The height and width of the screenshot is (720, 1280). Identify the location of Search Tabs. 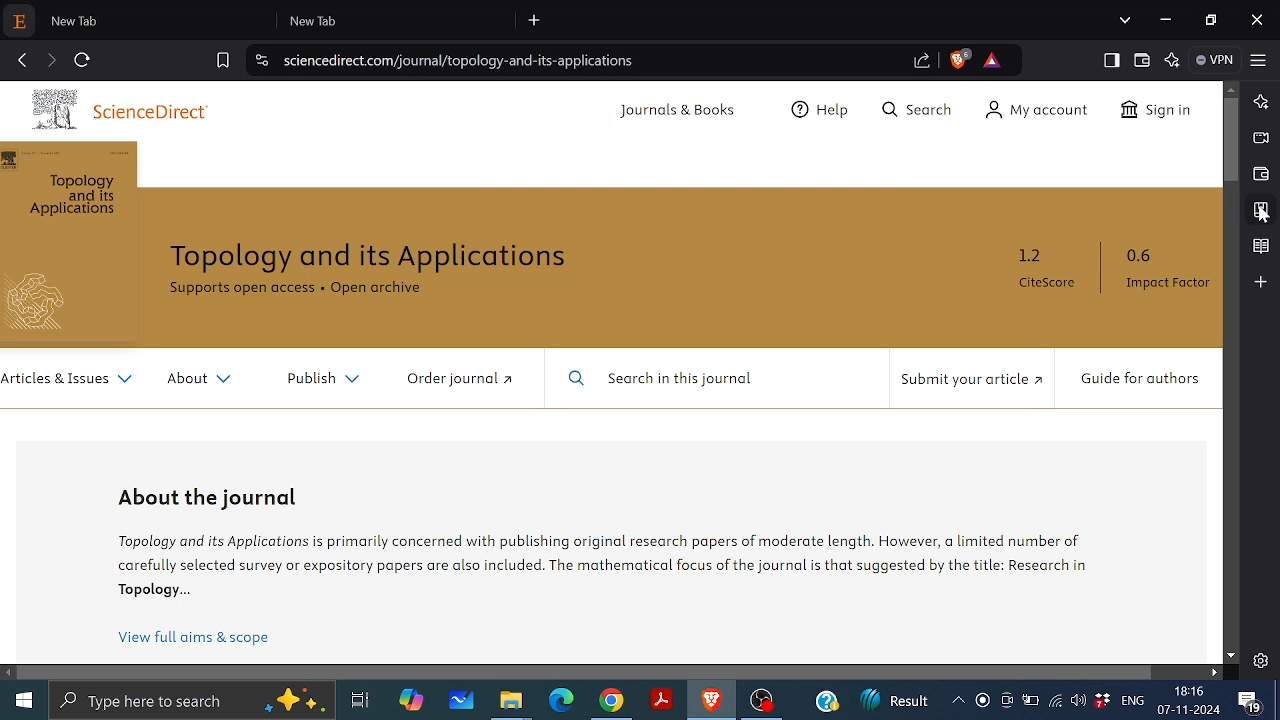
(1125, 19).